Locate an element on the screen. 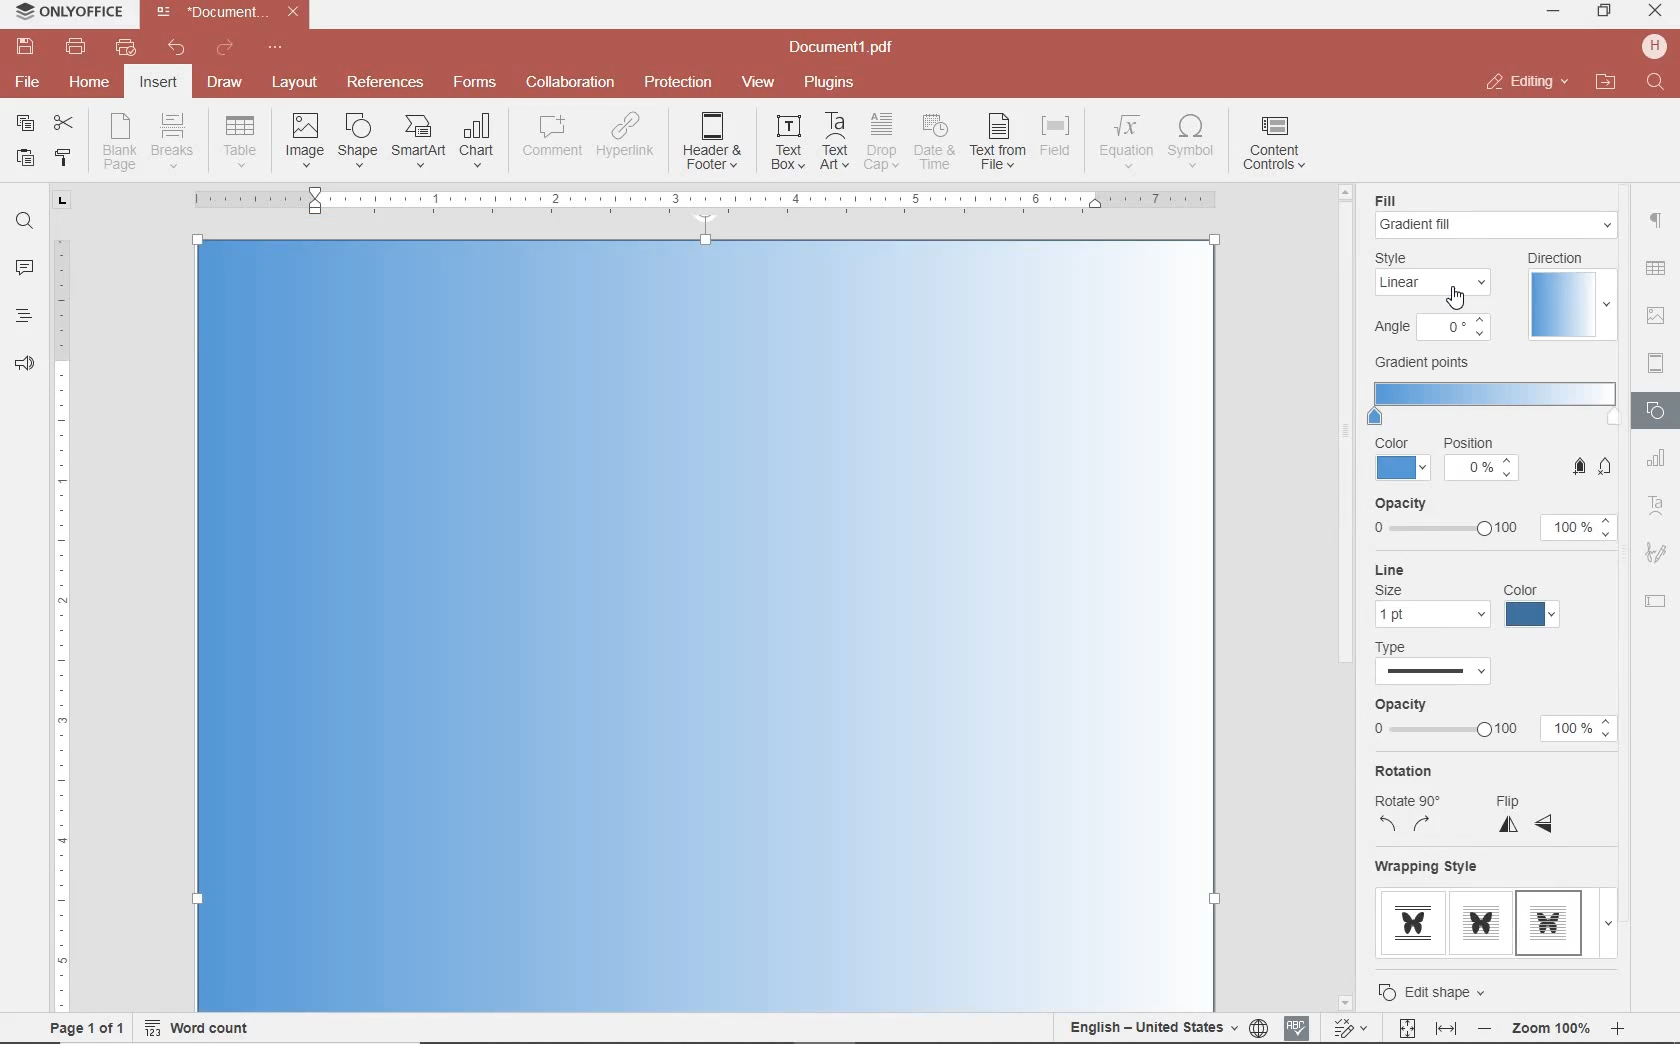  open file location is located at coordinates (1606, 83).